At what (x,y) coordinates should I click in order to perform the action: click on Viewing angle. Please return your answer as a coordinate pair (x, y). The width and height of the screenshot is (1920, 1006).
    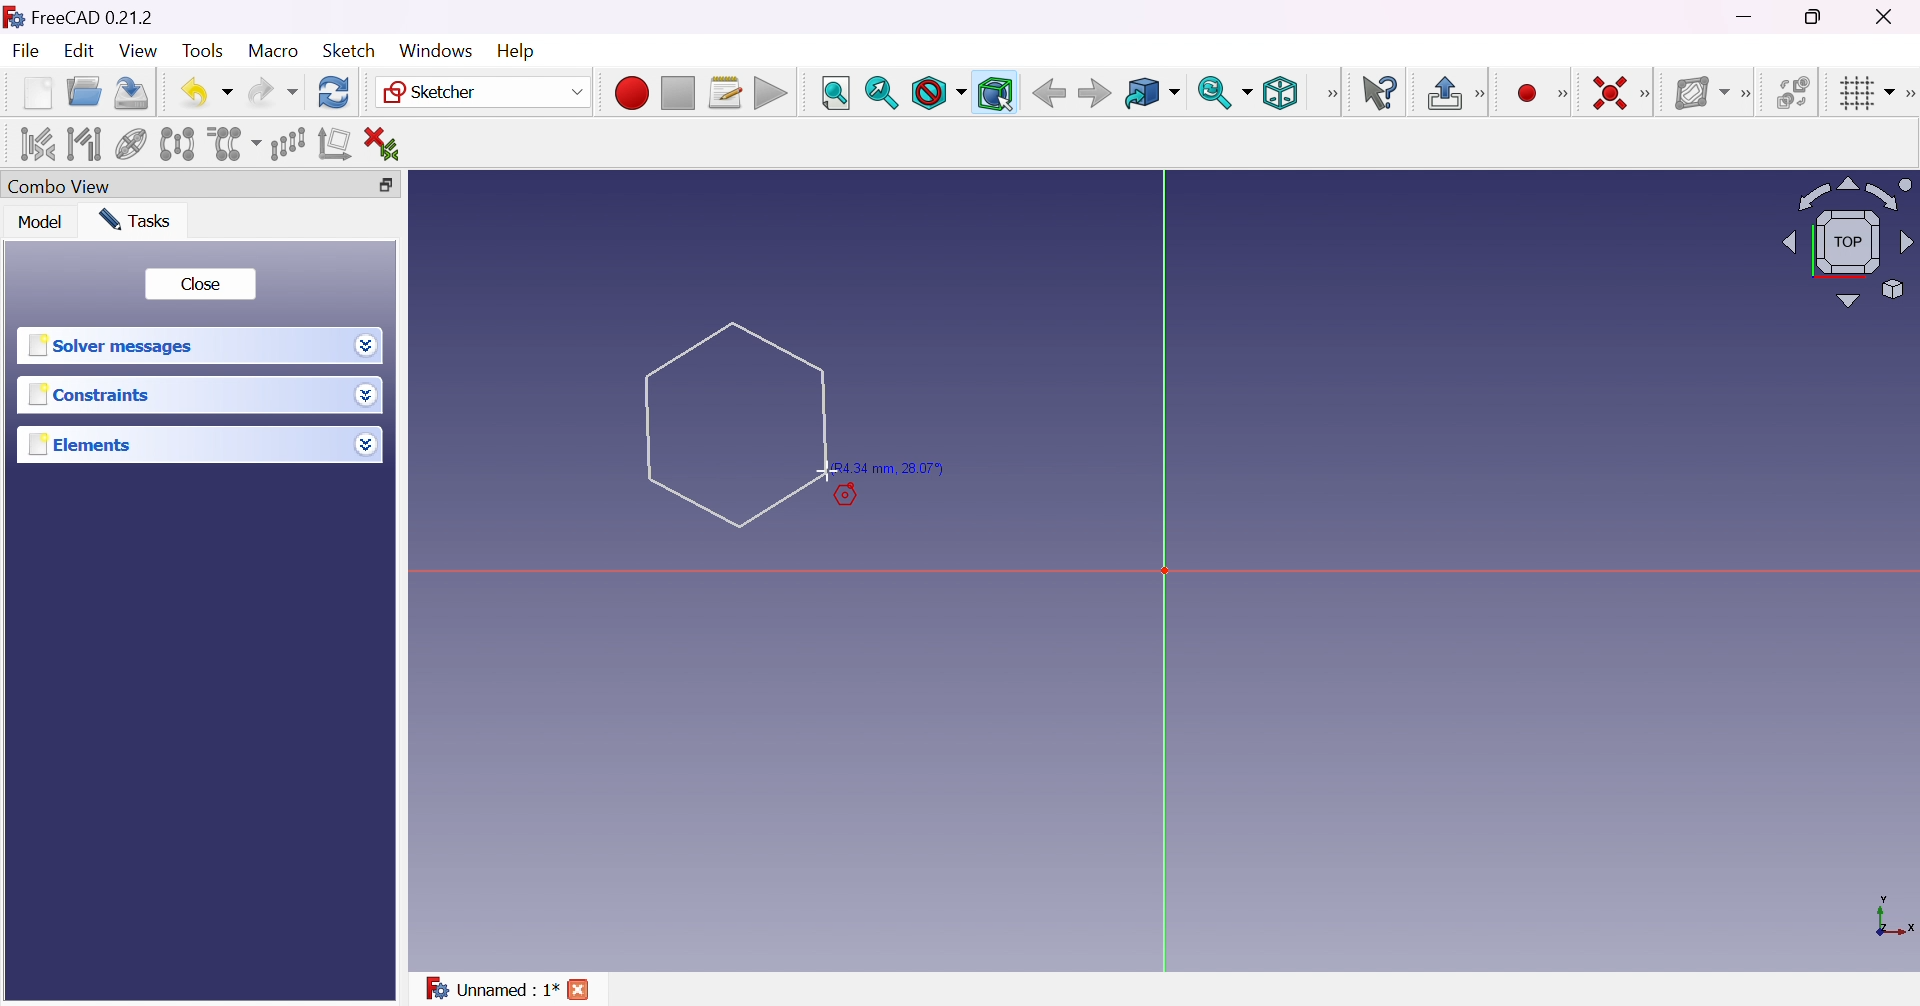
    Looking at the image, I should click on (1846, 240).